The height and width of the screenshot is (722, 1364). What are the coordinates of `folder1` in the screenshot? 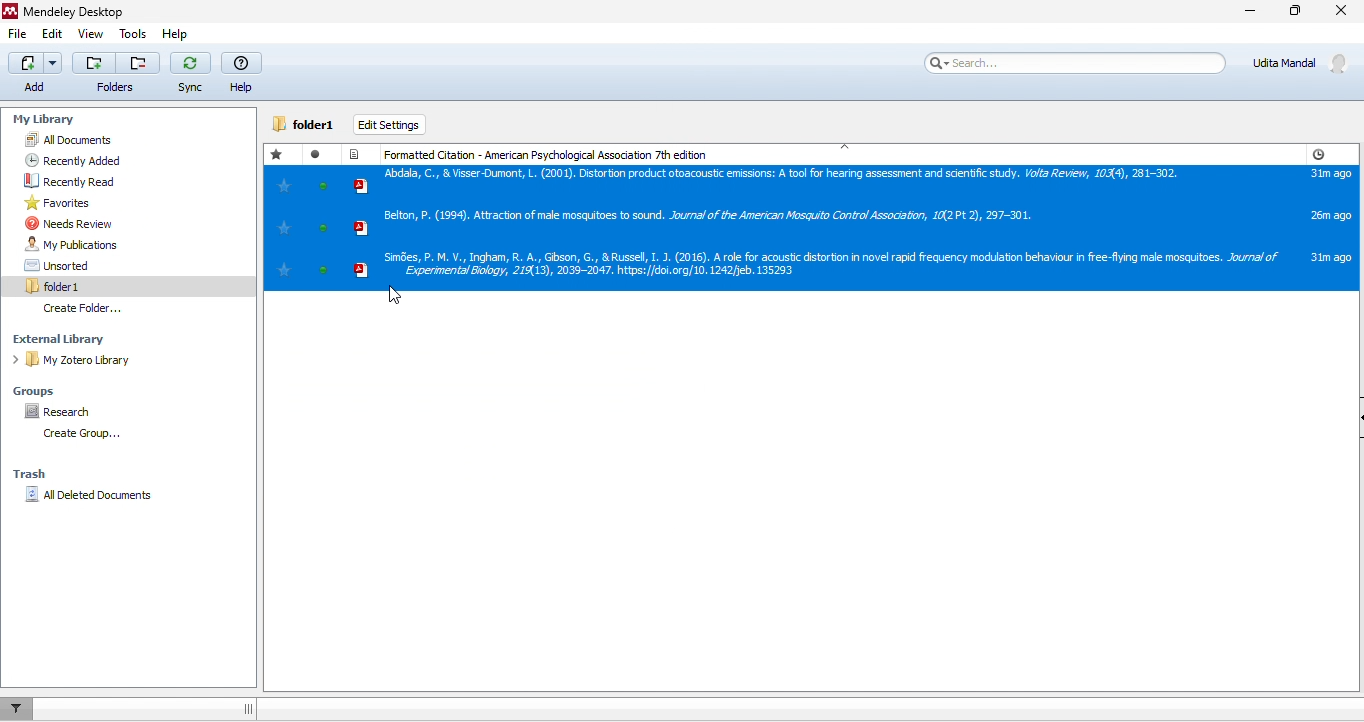 It's located at (306, 124).